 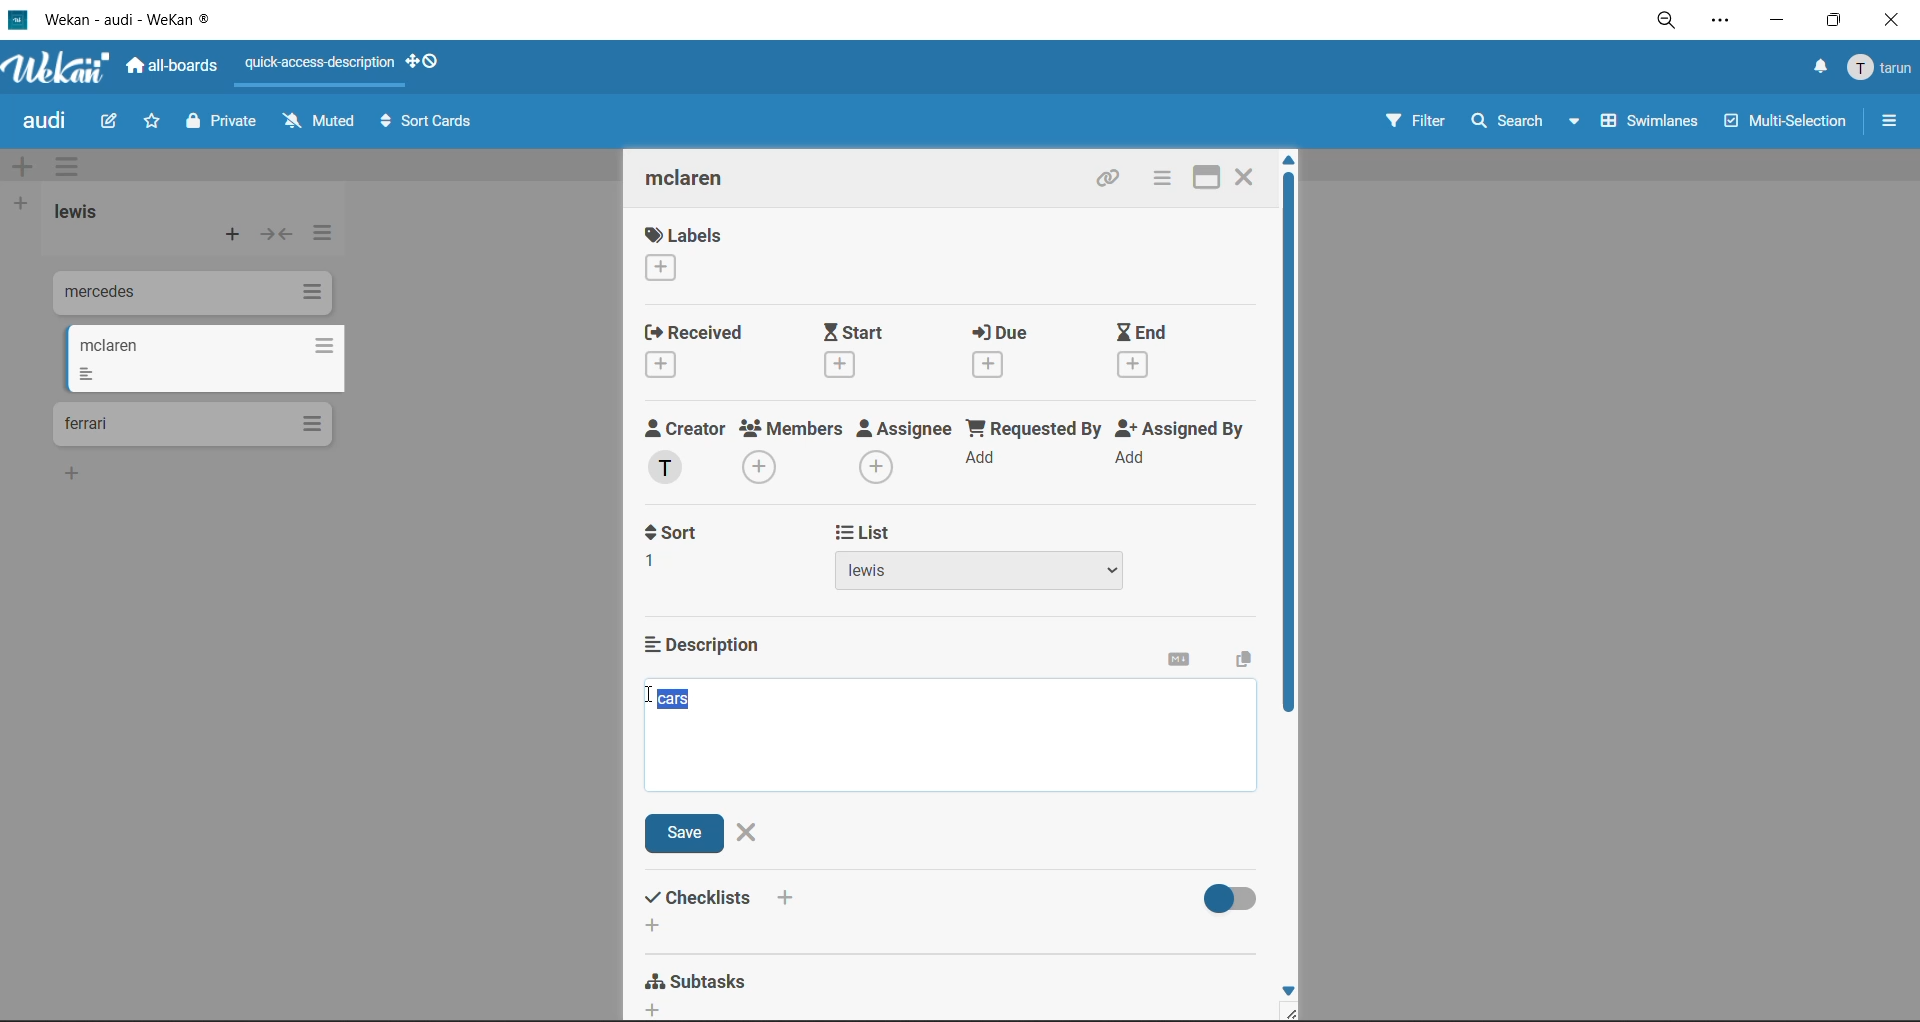 What do you see at coordinates (677, 699) in the screenshot?
I see `selected description` at bounding box center [677, 699].